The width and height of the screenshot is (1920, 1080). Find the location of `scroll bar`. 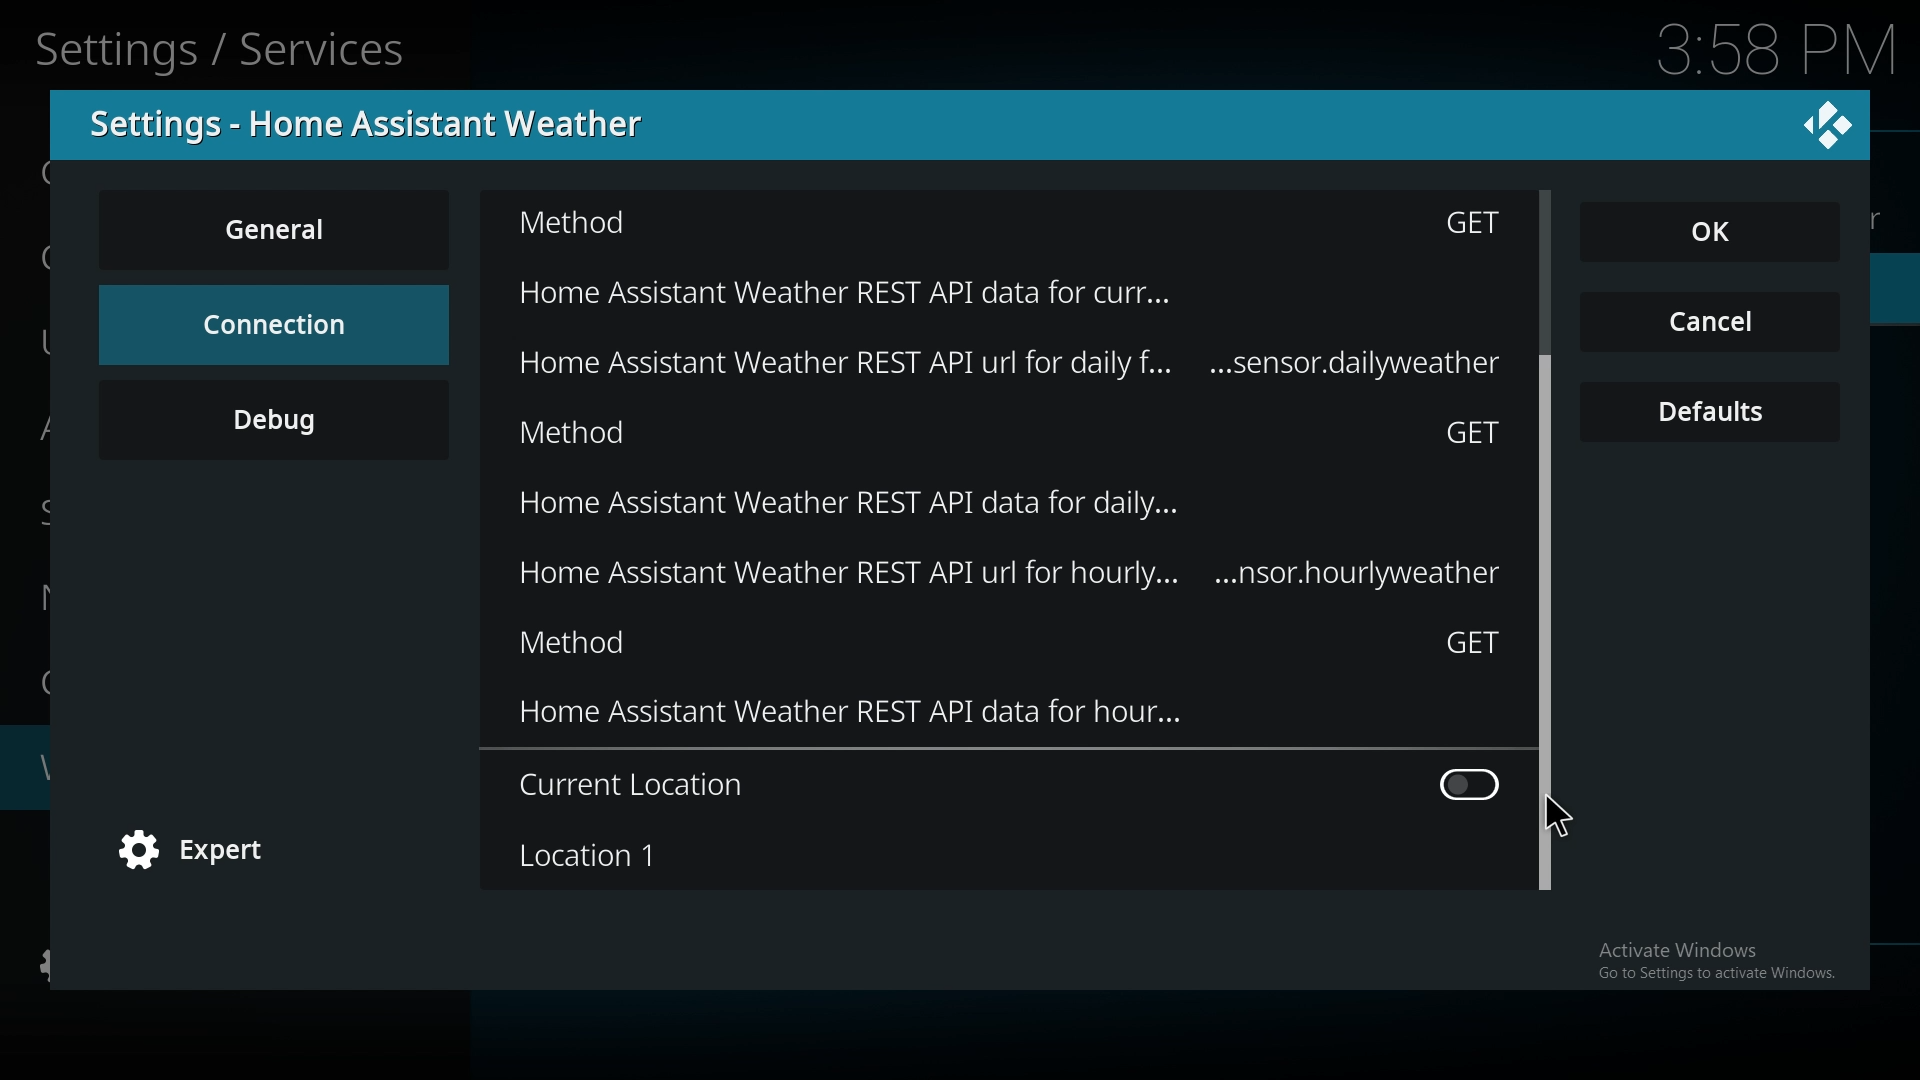

scroll bar is located at coordinates (1548, 481).